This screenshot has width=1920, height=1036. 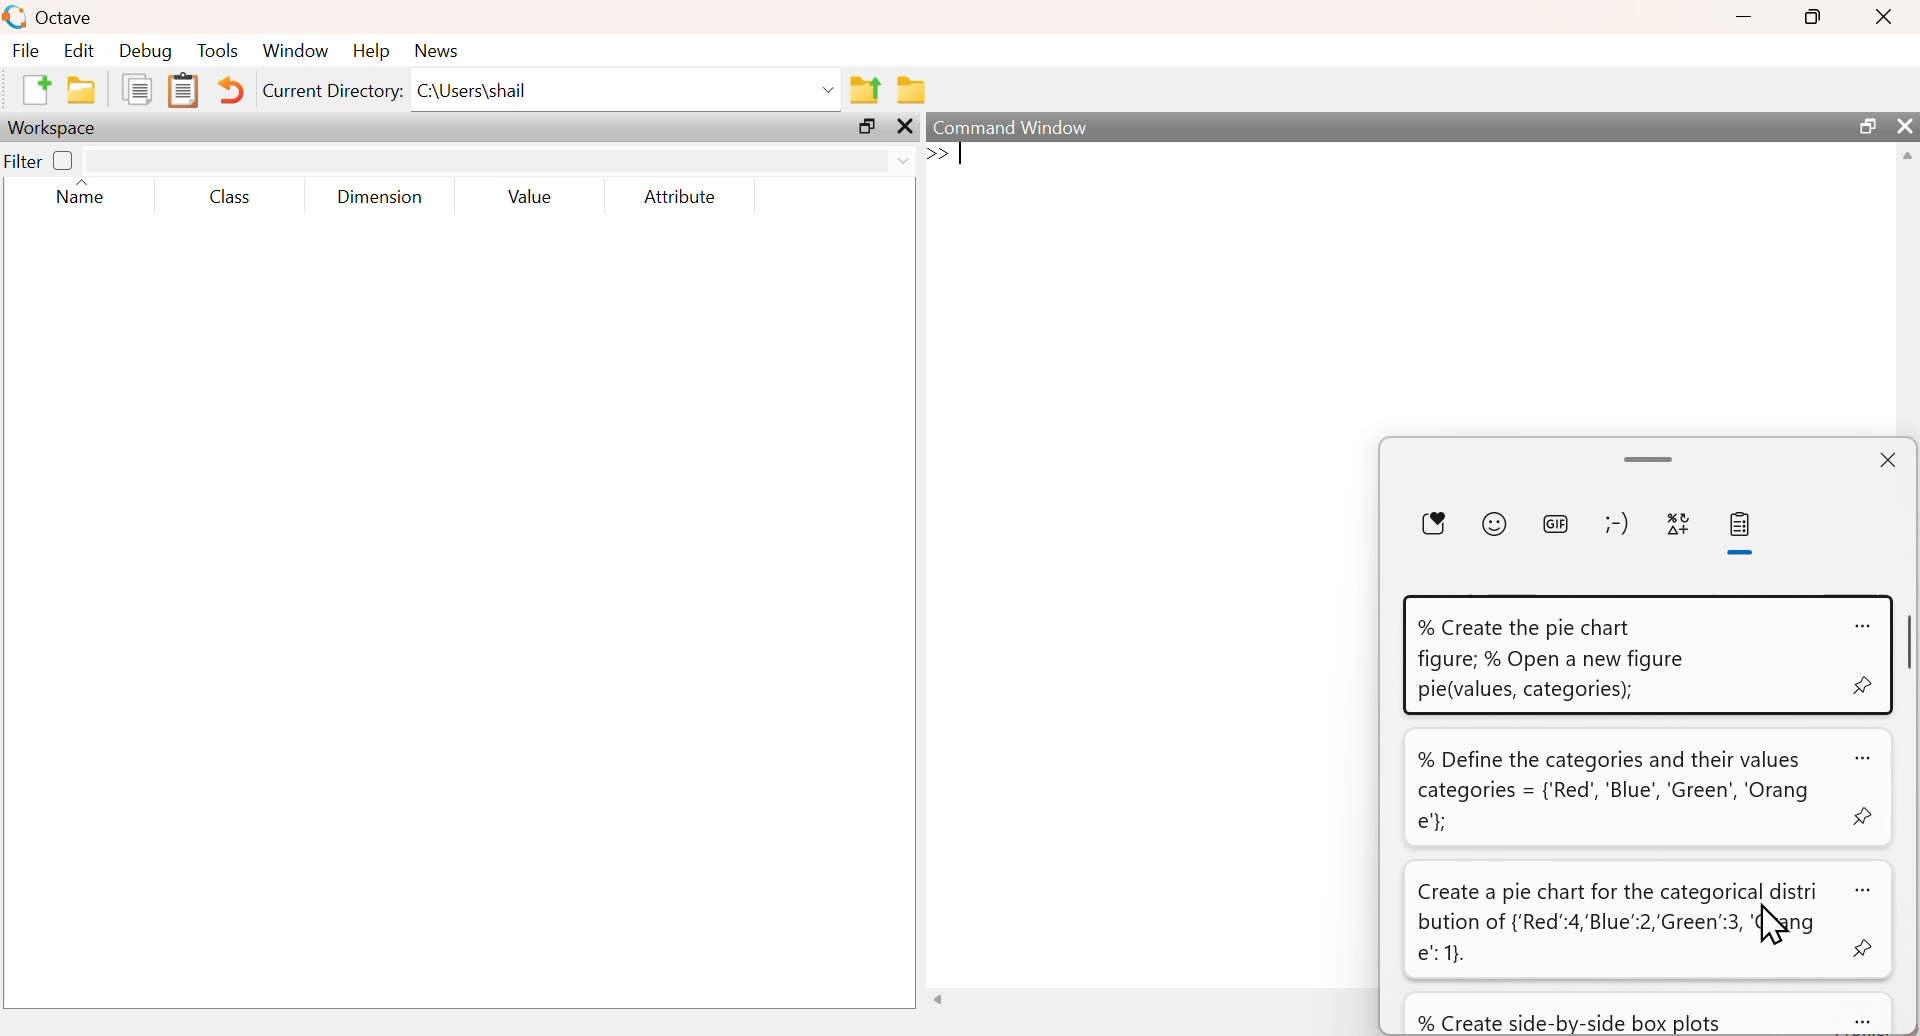 What do you see at coordinates (1812, 16) in the screenshot?
I see `maximize` at bounding box center [1812, 16].